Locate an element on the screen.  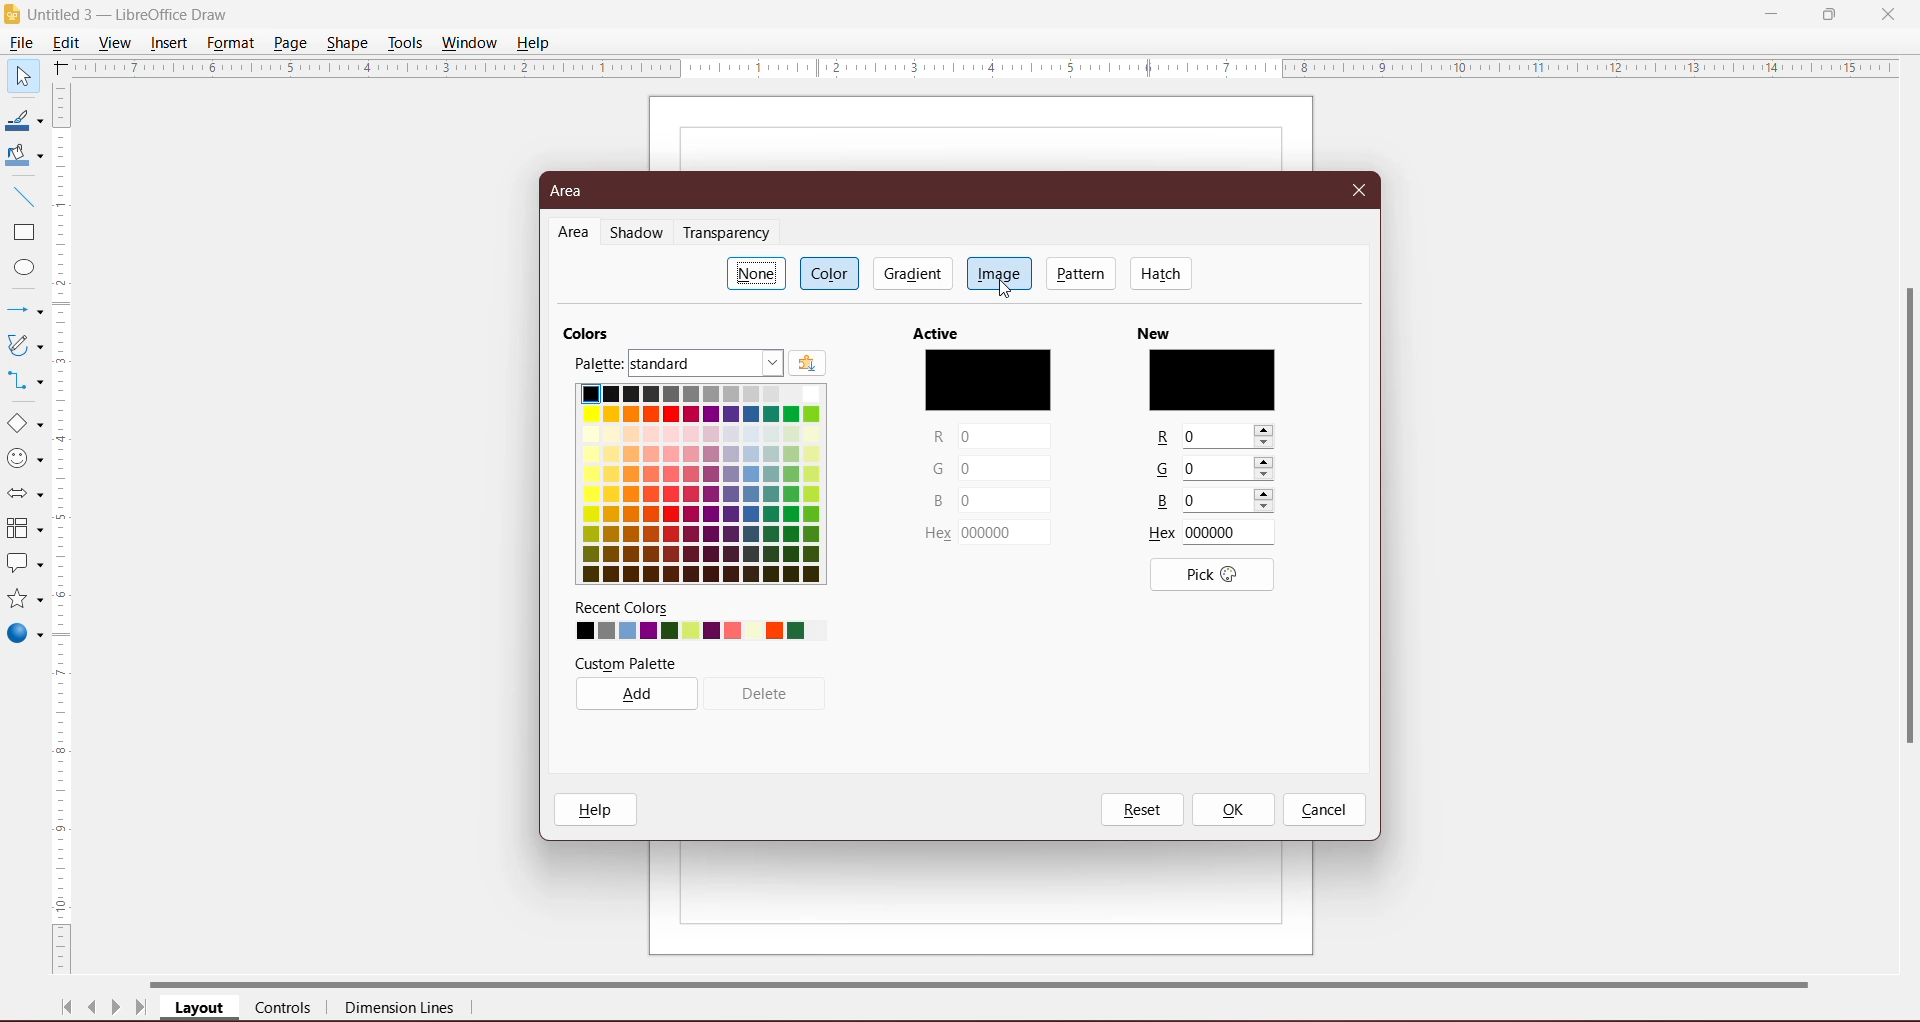
Colors is located at coordinates (592, 331).